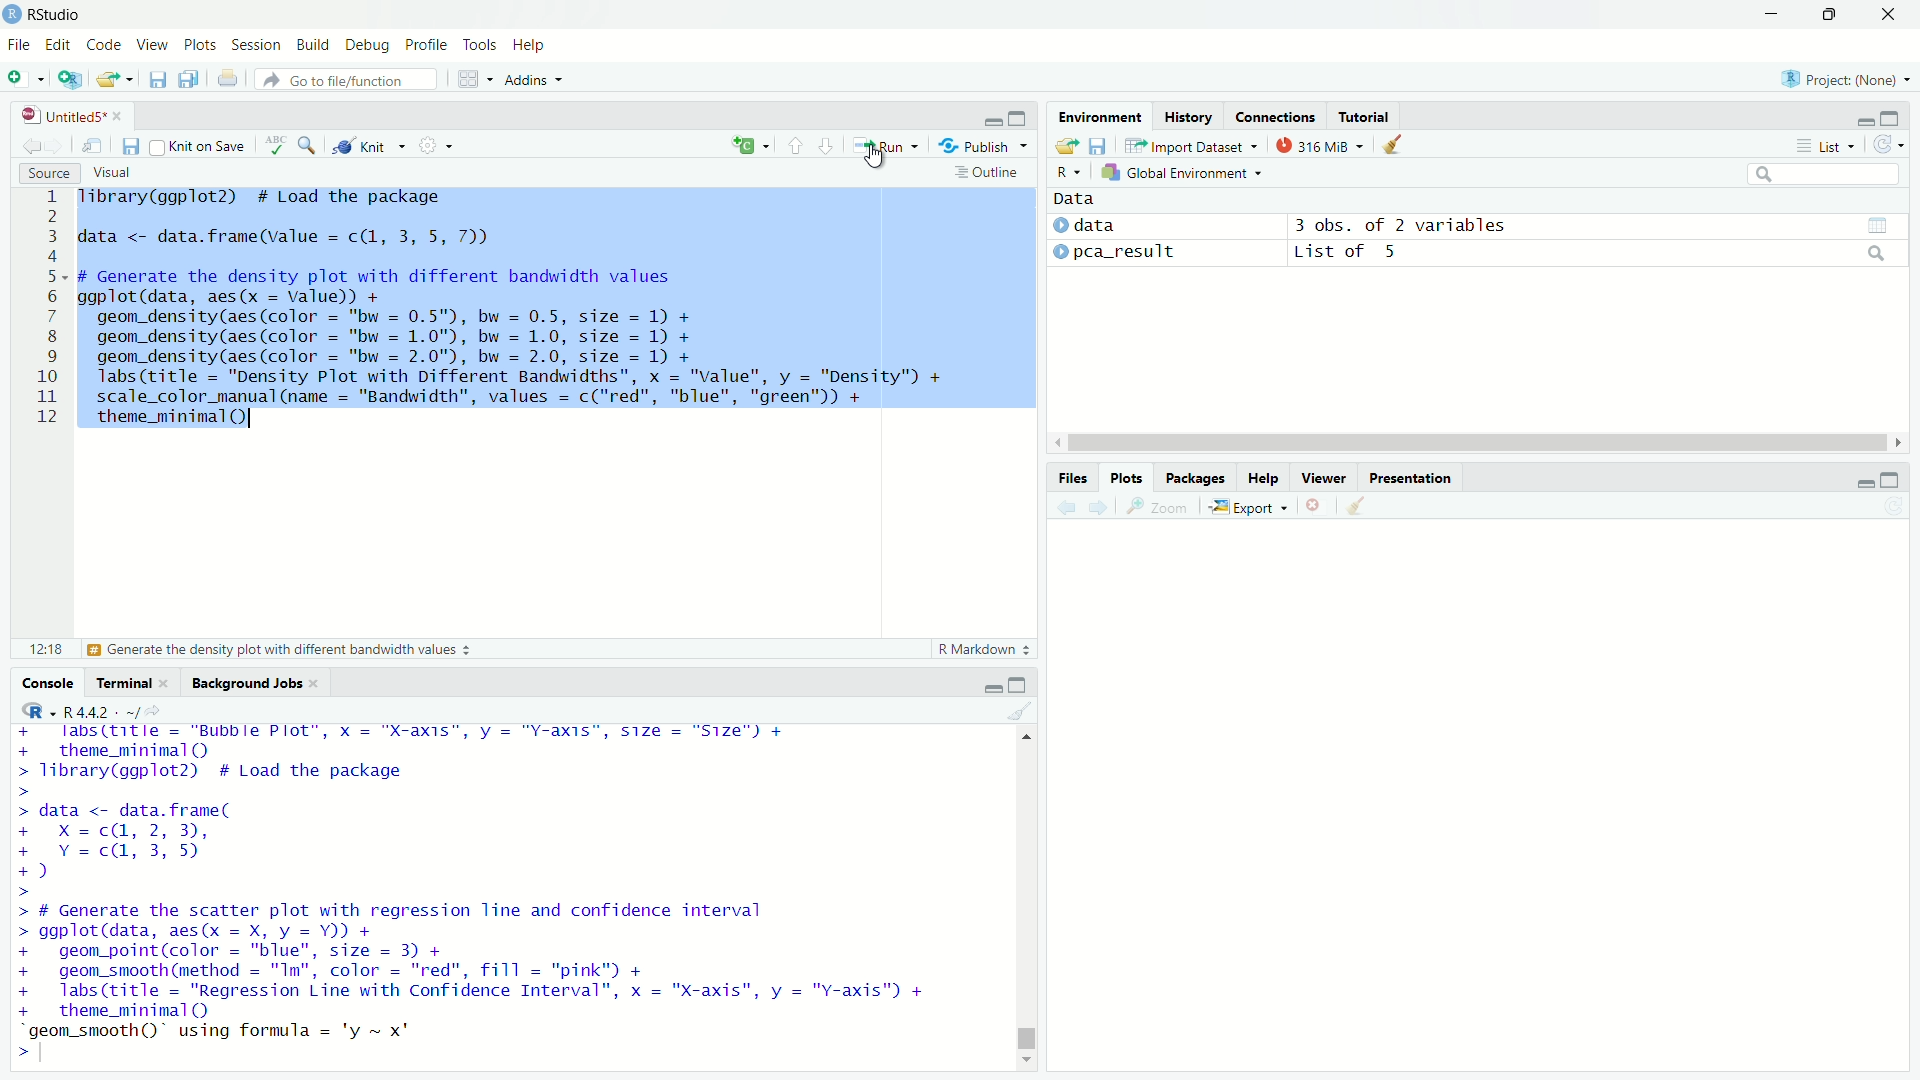  What do you see at coordinates (313, 43) in the screenshot?
I see `Build` at bounding box center [313, 43].